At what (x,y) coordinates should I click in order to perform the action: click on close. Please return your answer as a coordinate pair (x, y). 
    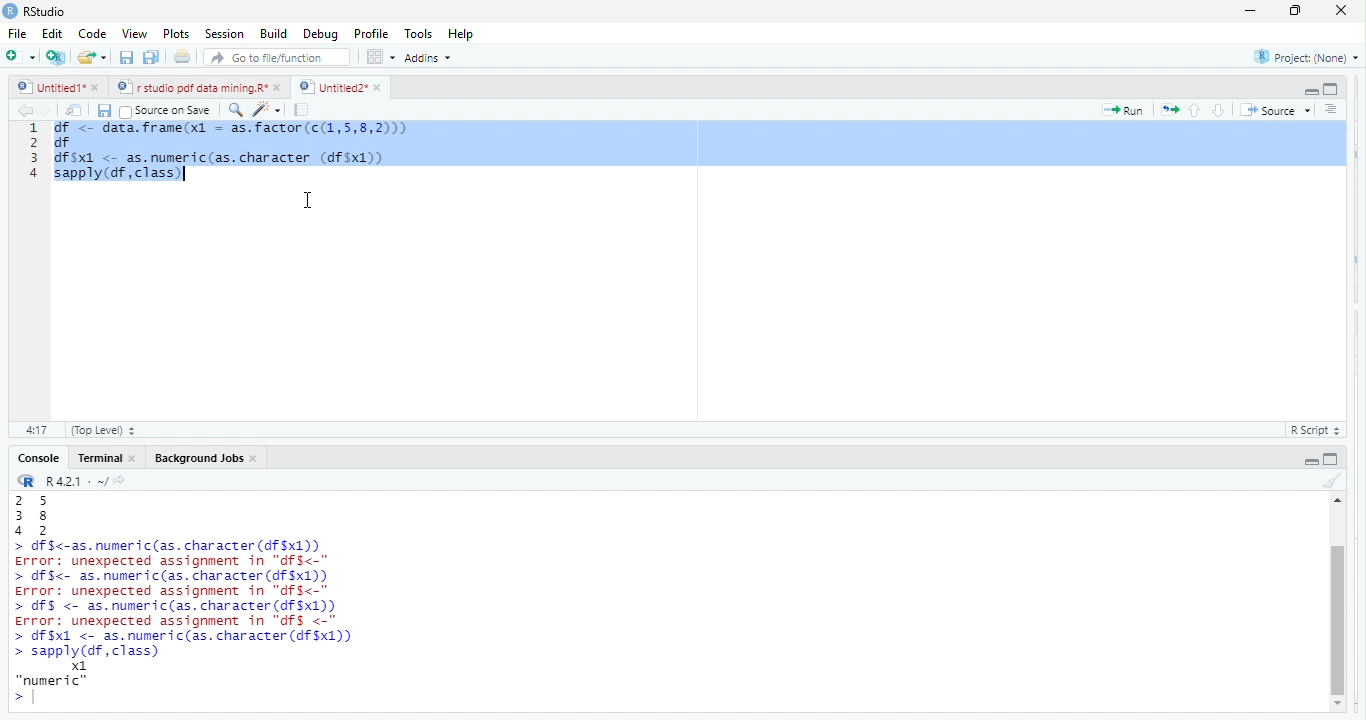
    Looking at the image, I should click on (258, 459).